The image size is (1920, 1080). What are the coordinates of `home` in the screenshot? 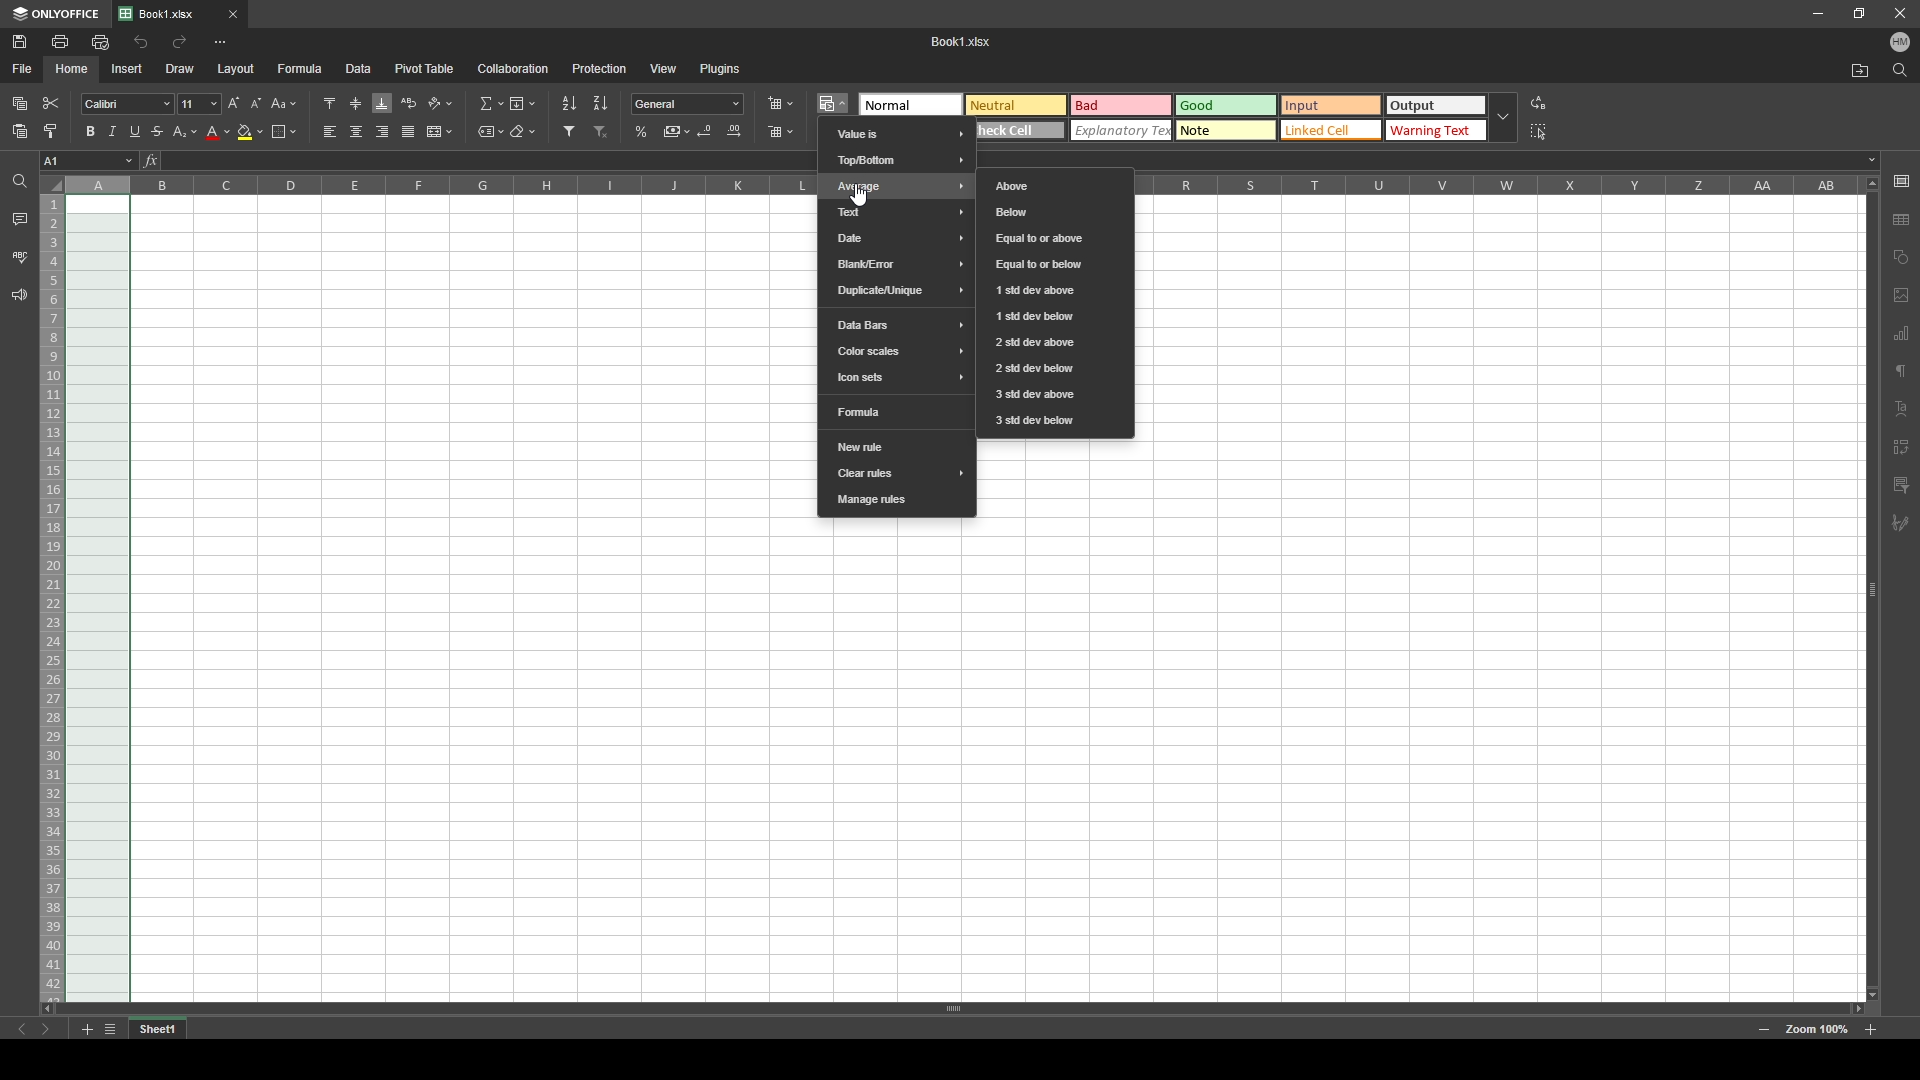 It's located at (73, 69).